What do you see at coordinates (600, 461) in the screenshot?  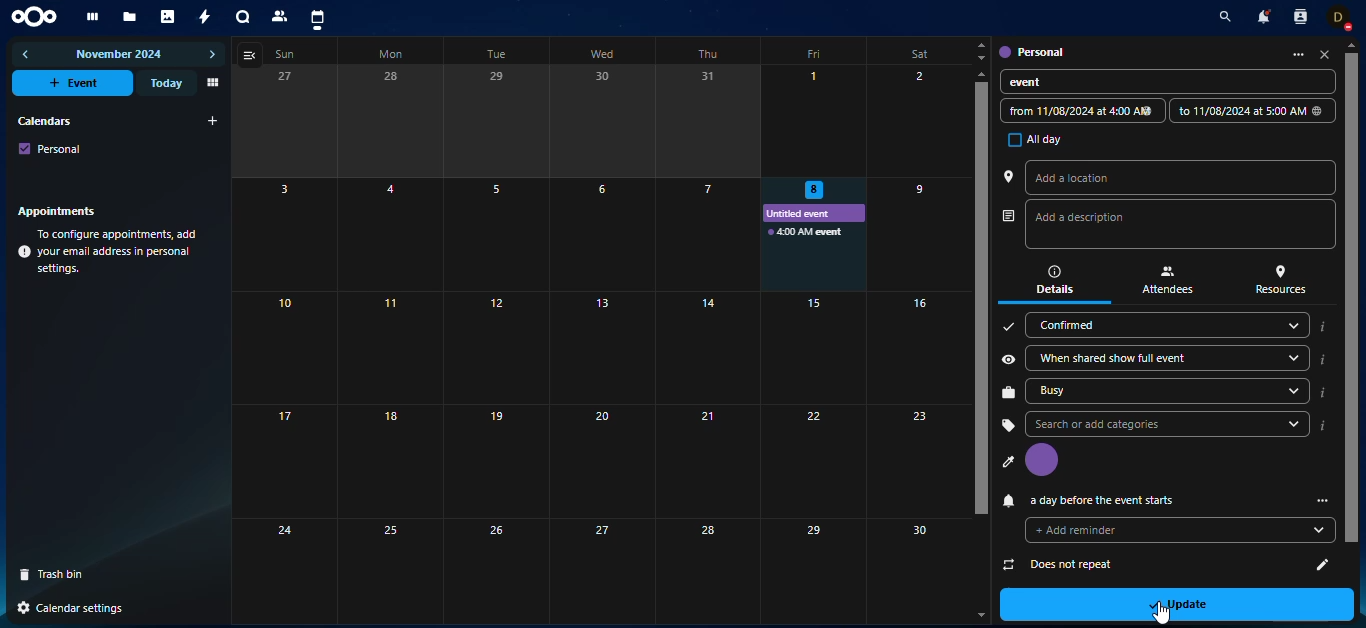 I see `20` at bounding box center [600, 461].